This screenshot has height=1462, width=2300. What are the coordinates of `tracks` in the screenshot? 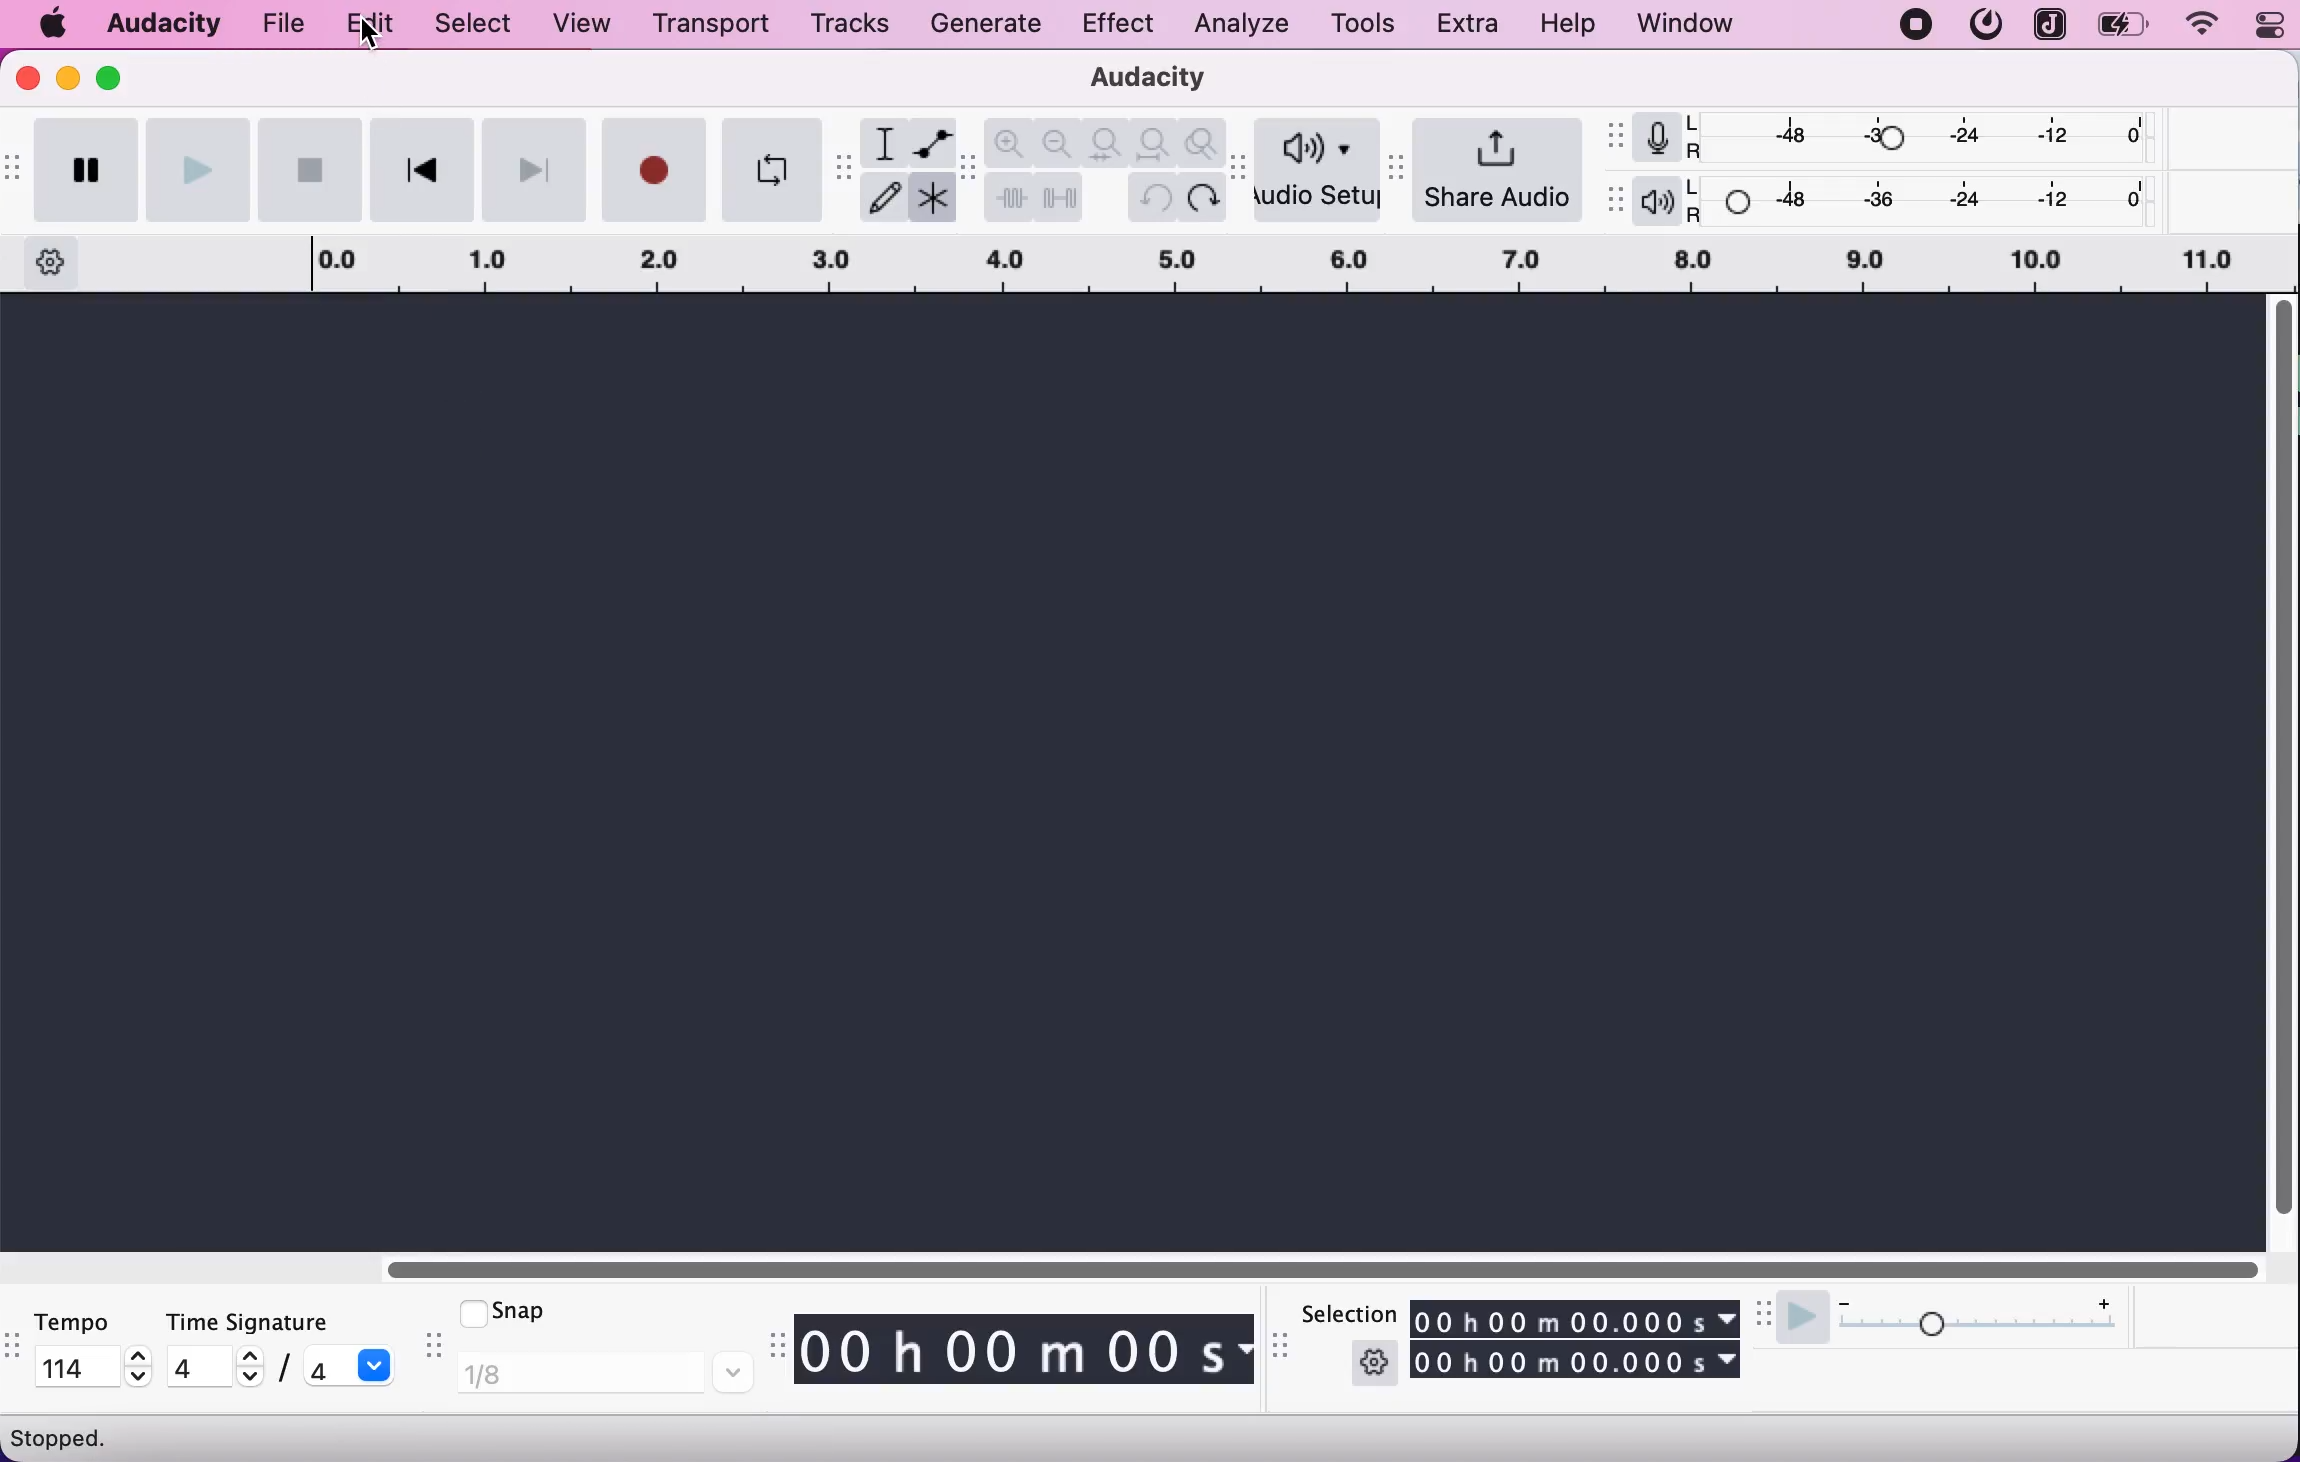 It's located at (850, 23).